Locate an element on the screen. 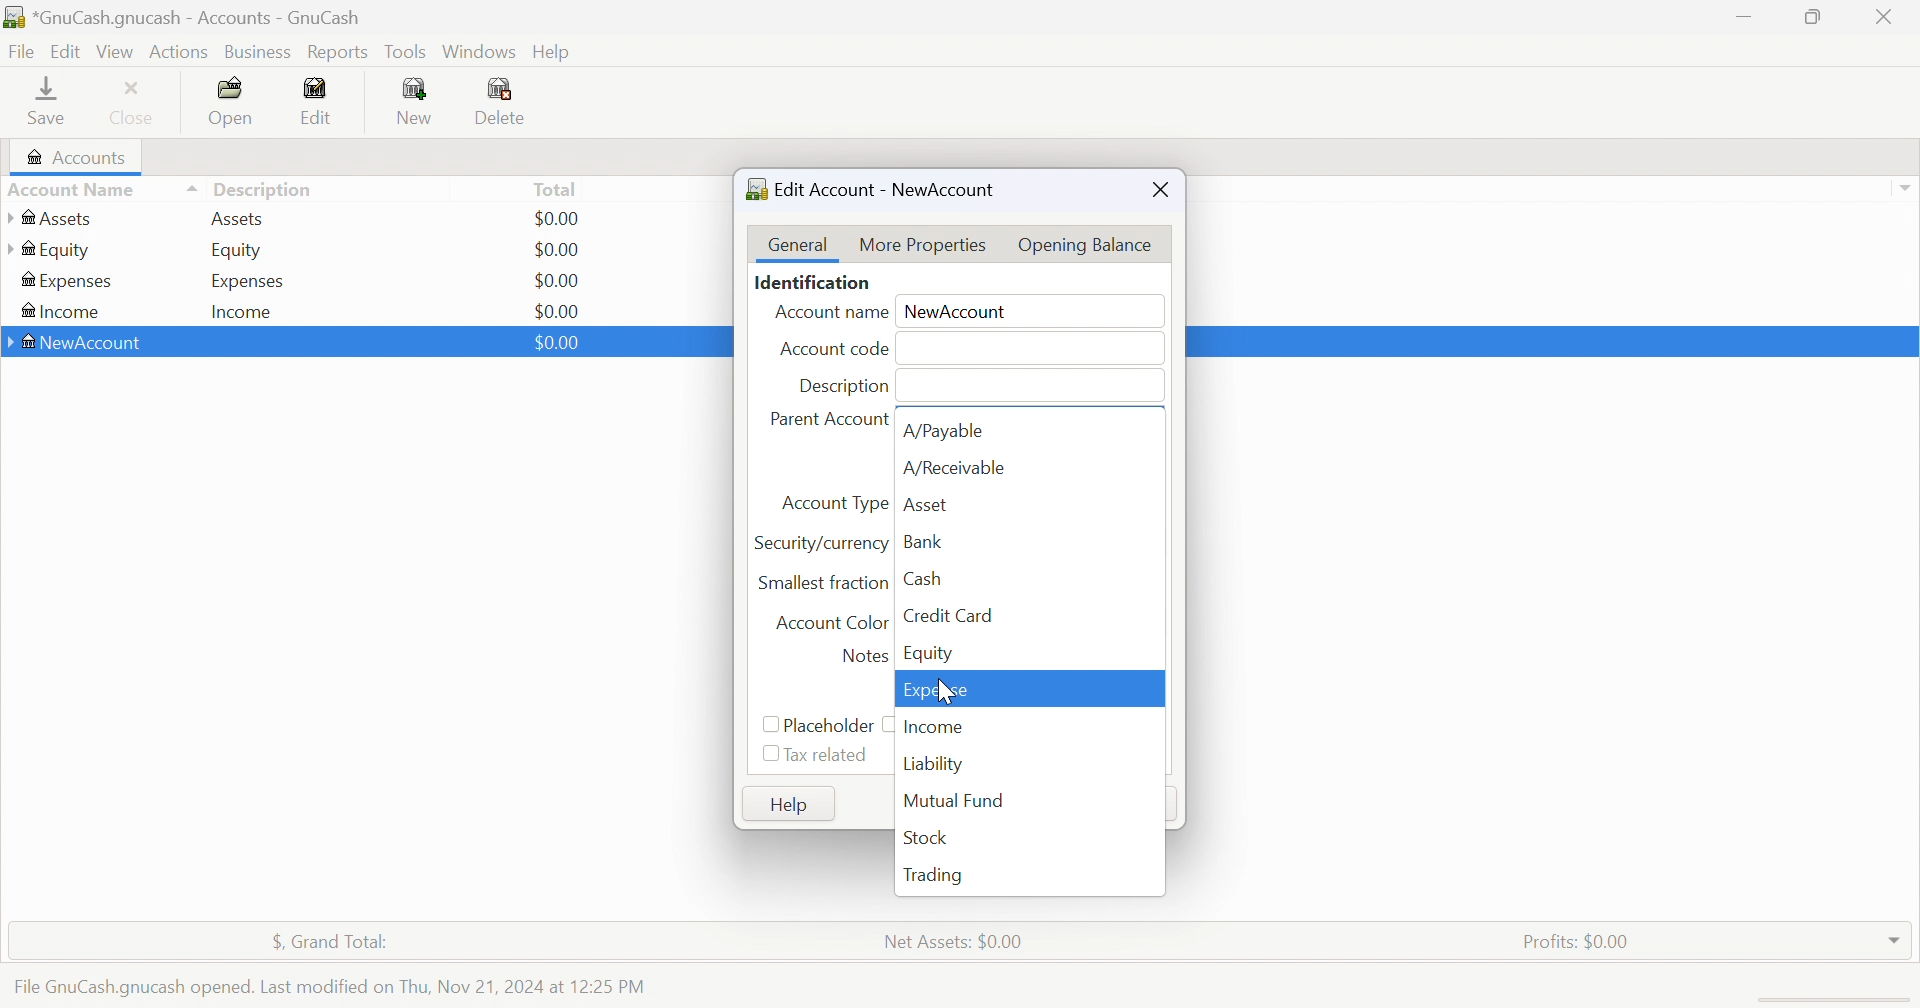 This screenshot has width=1920, height=1008. Liability is located at coordinates (935, 764).